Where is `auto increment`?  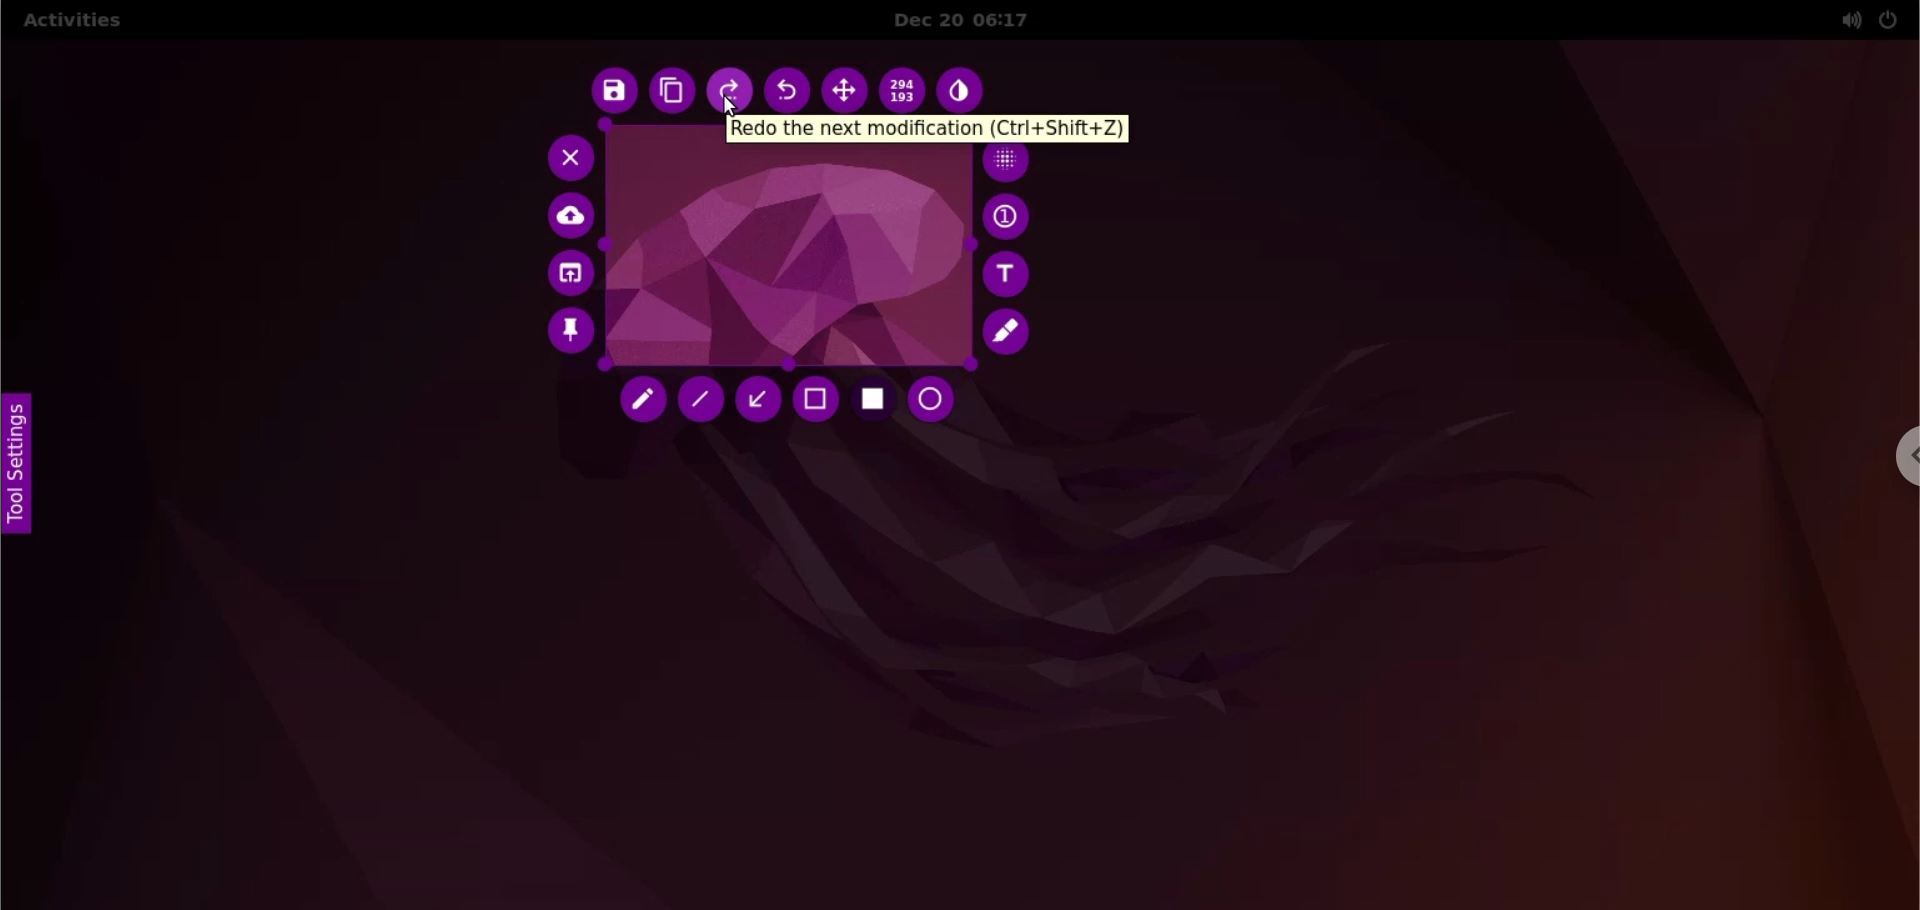
auto increment is located at coordinates (1009, 216).